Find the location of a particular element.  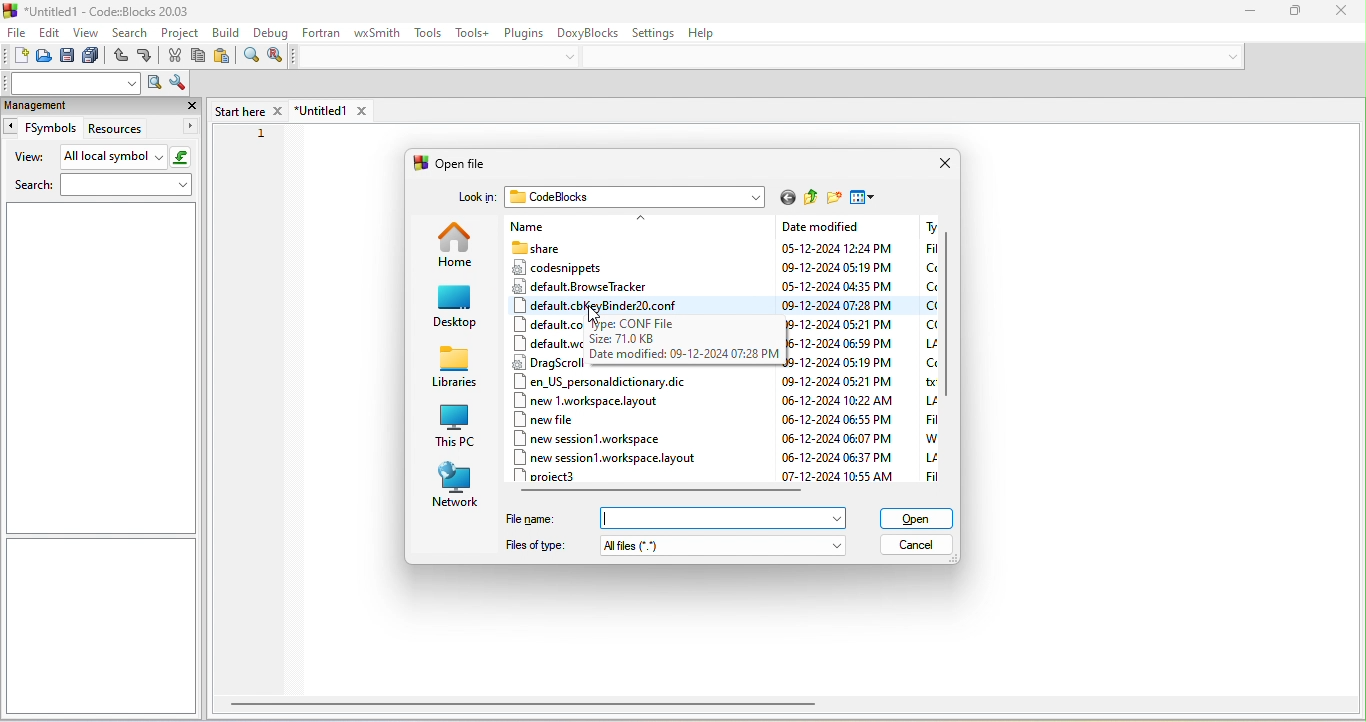

start here is located at coordinates (245, 107).